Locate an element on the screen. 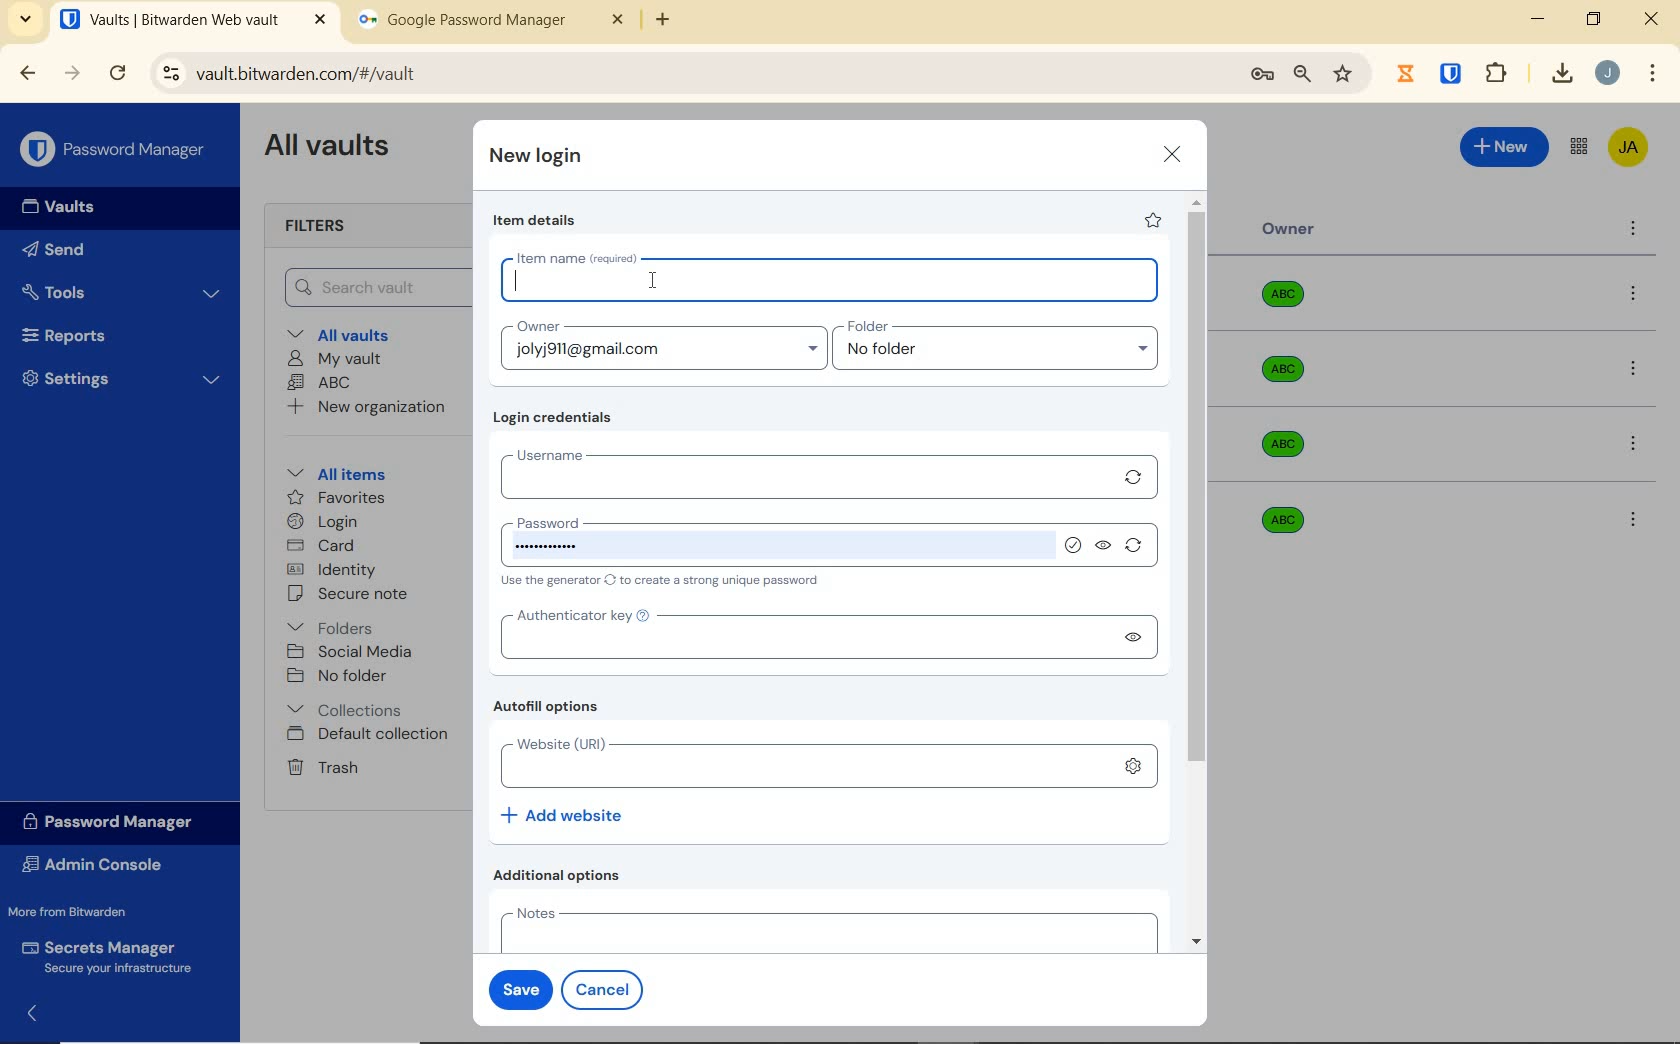 Image resolution: width=1680 pixels, height=1044 pixels. bookmark is located at coordinates (1345, 73).